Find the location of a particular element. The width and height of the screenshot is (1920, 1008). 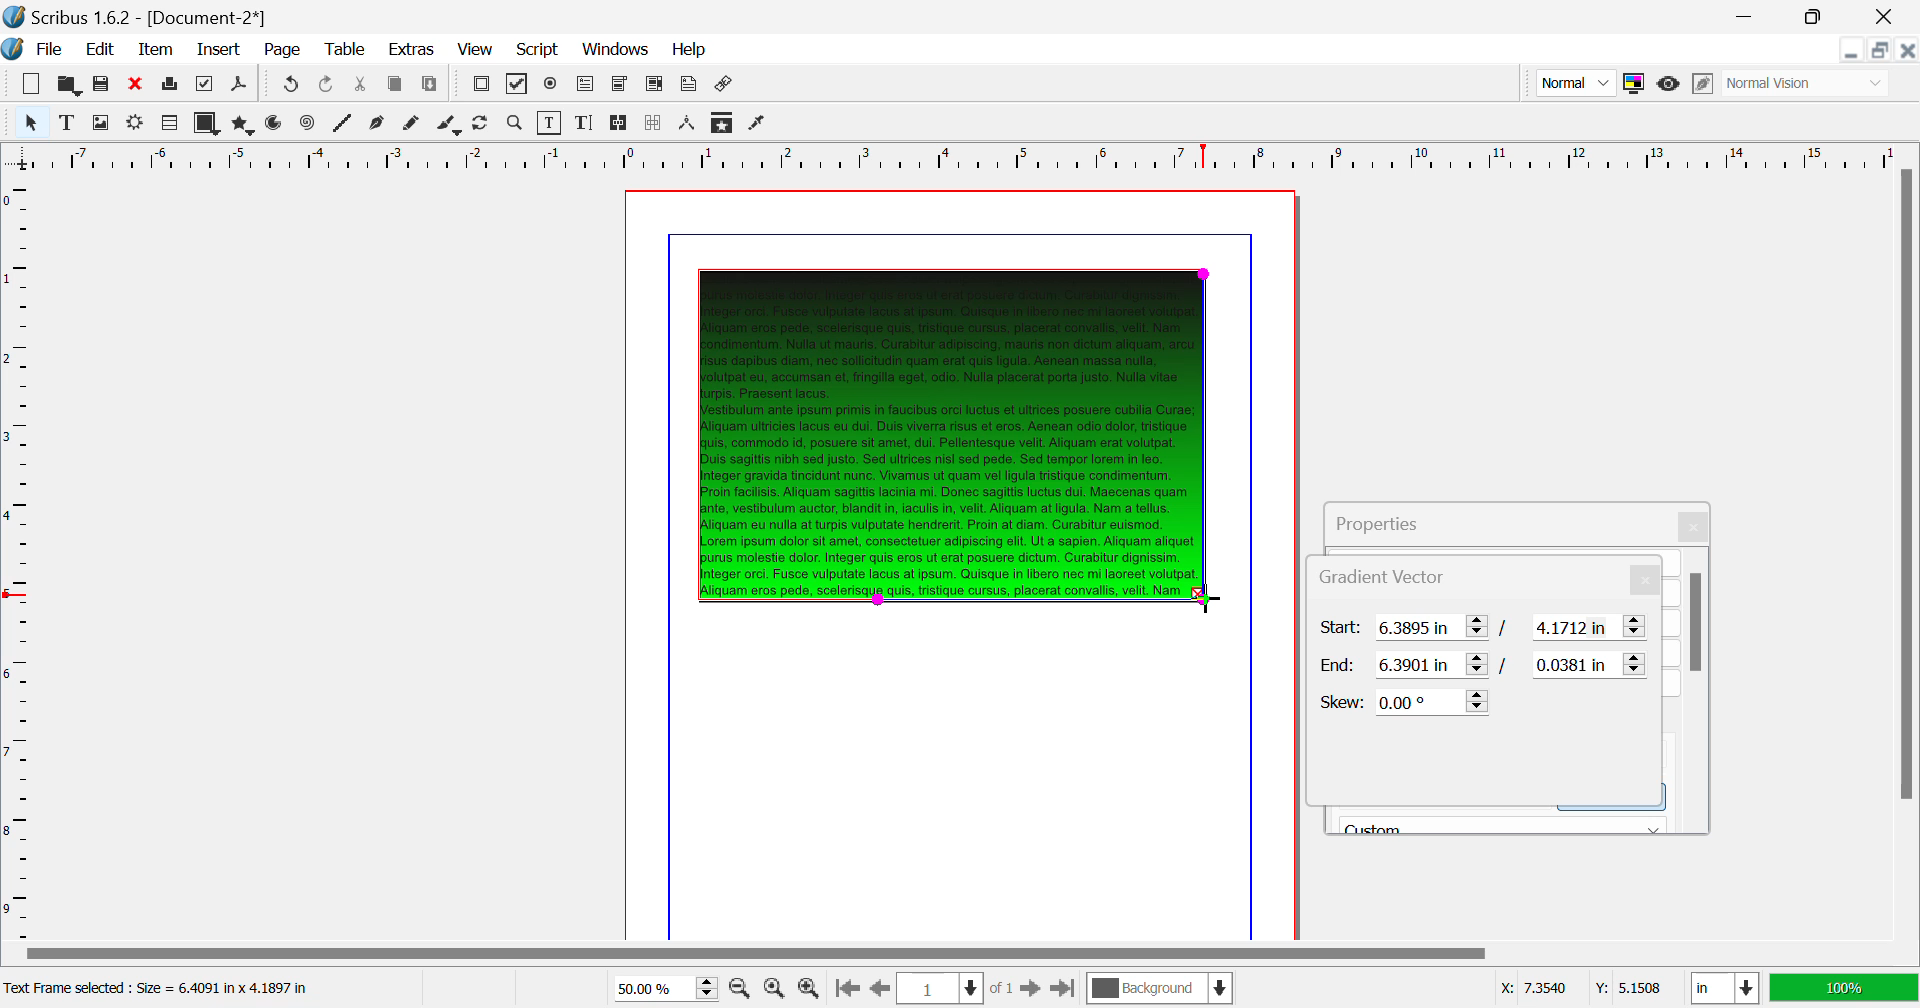

Cursor Coordinates is located at coordinates (1580, 989).